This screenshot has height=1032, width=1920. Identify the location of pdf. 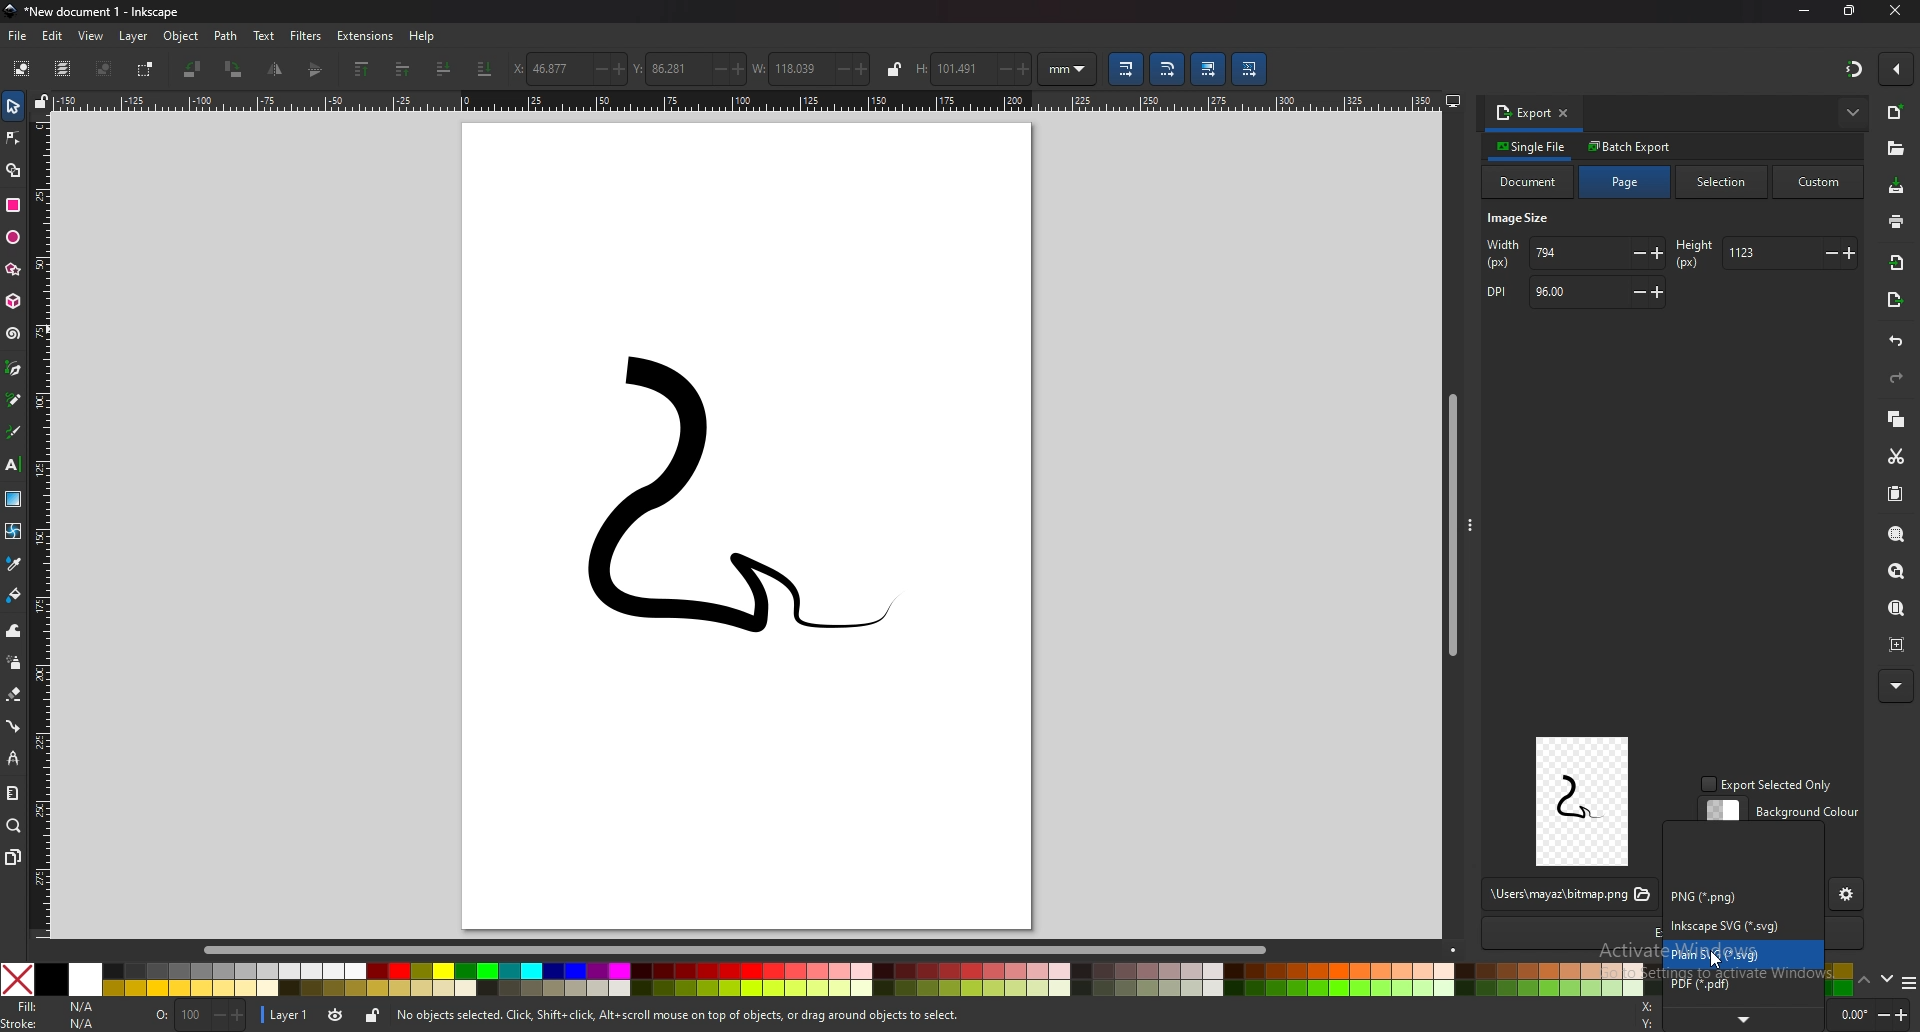
(1743, 984).